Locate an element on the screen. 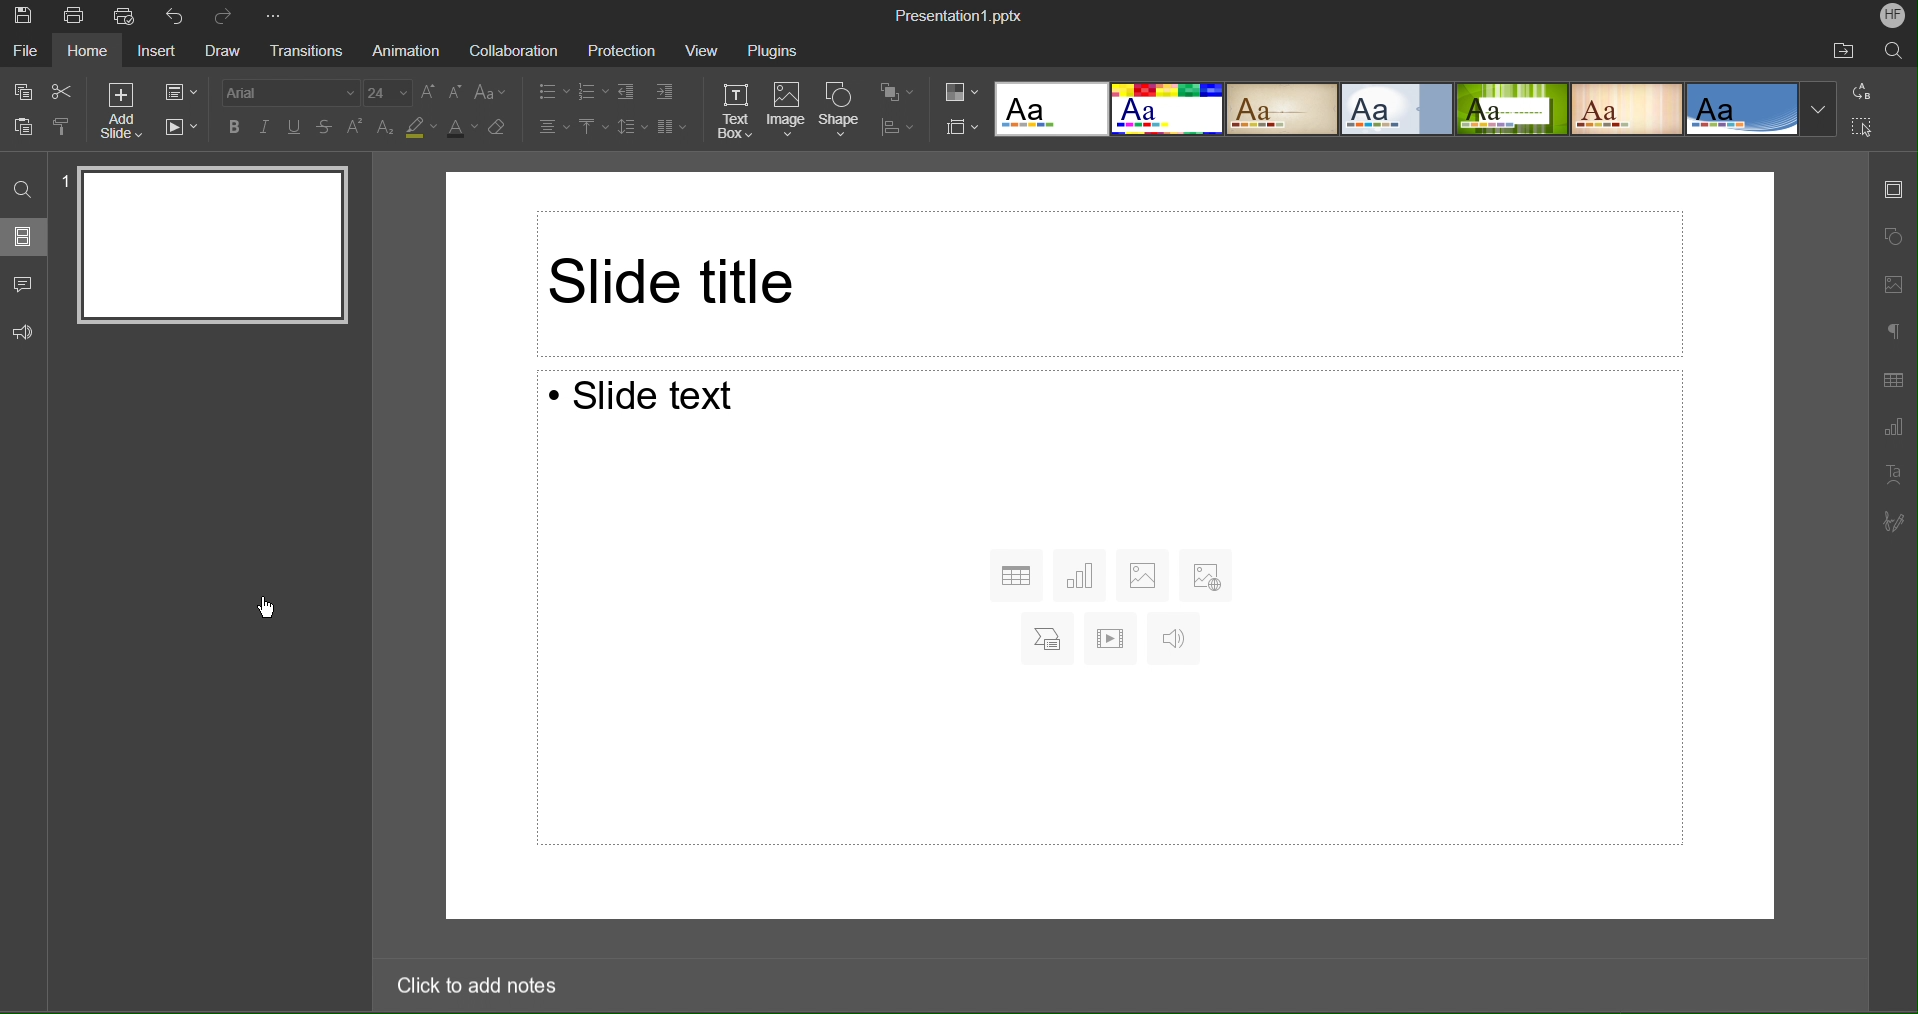 The height and width of the screenshot is (1014, 1918). Distribute is located at coordinates (895, 125).